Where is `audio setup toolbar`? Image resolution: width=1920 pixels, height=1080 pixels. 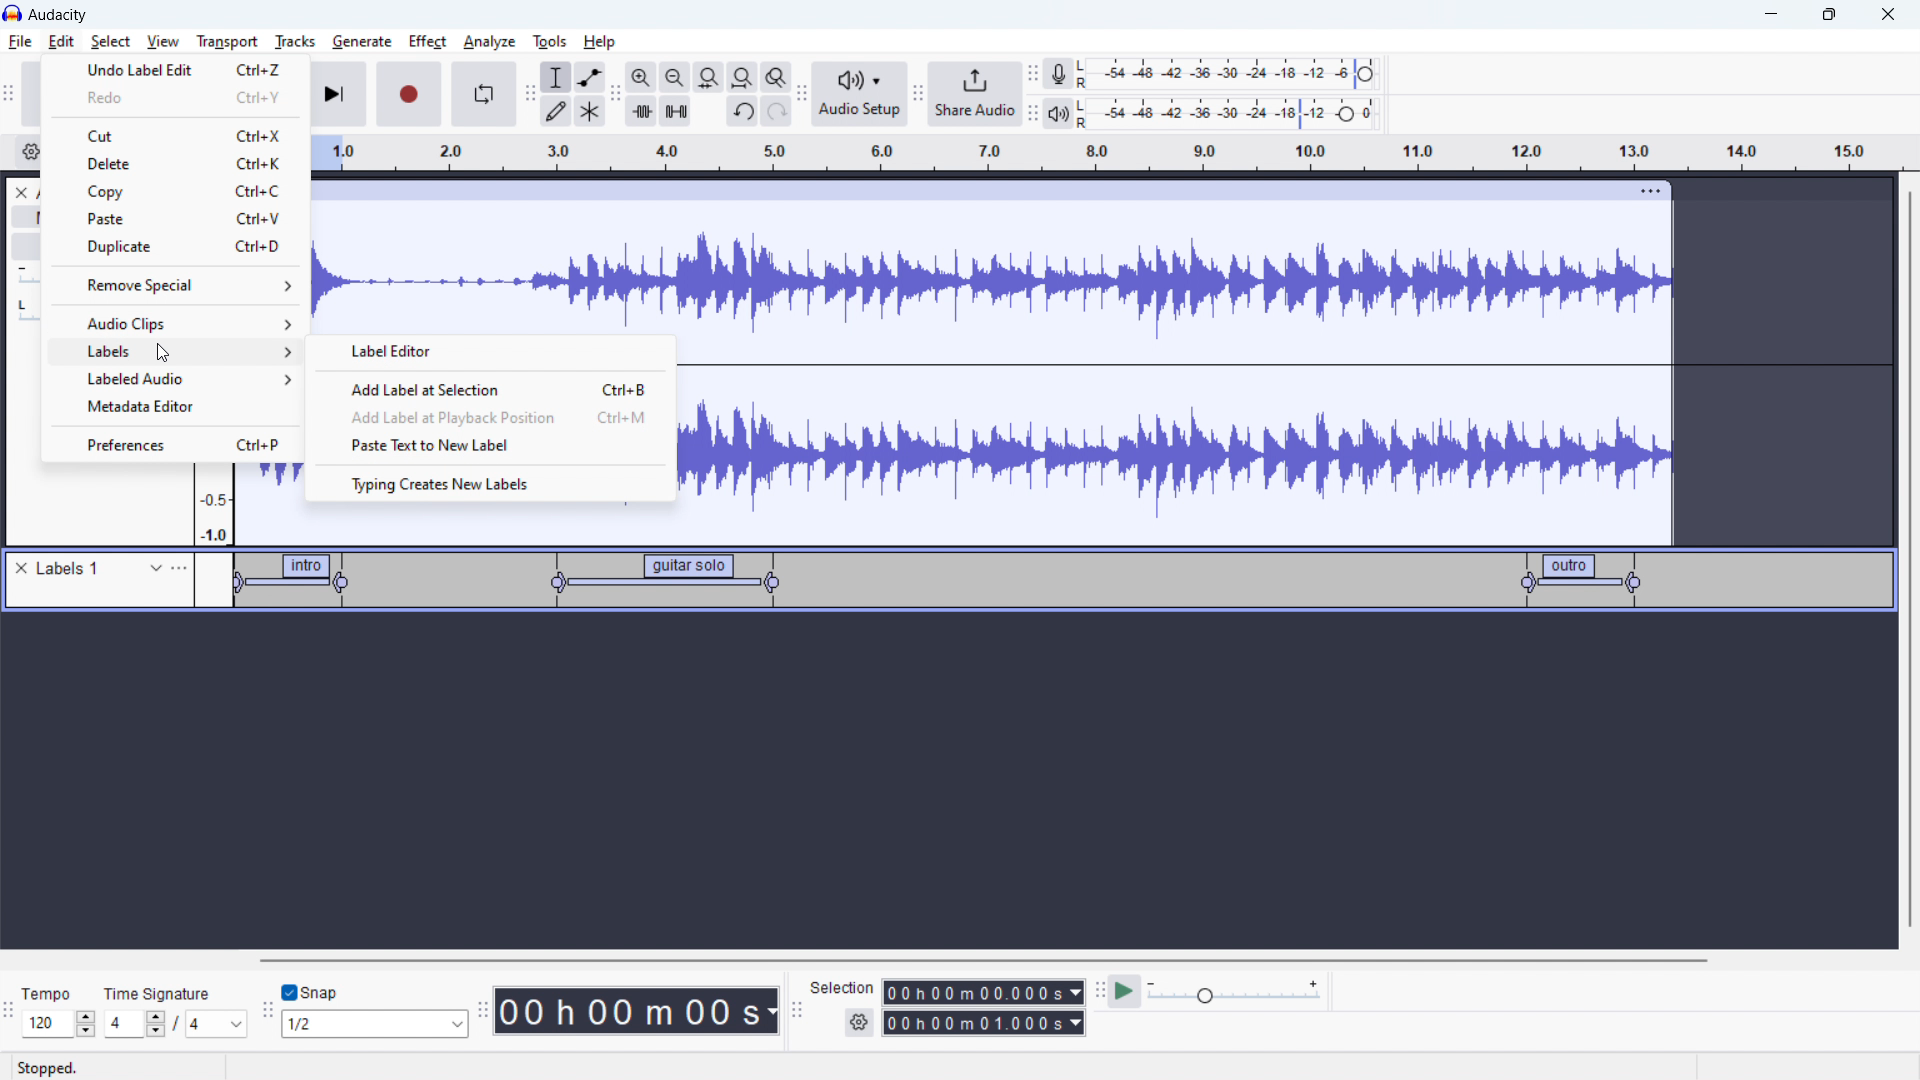
audio setup toolbar is located at coordinates (801, 94).